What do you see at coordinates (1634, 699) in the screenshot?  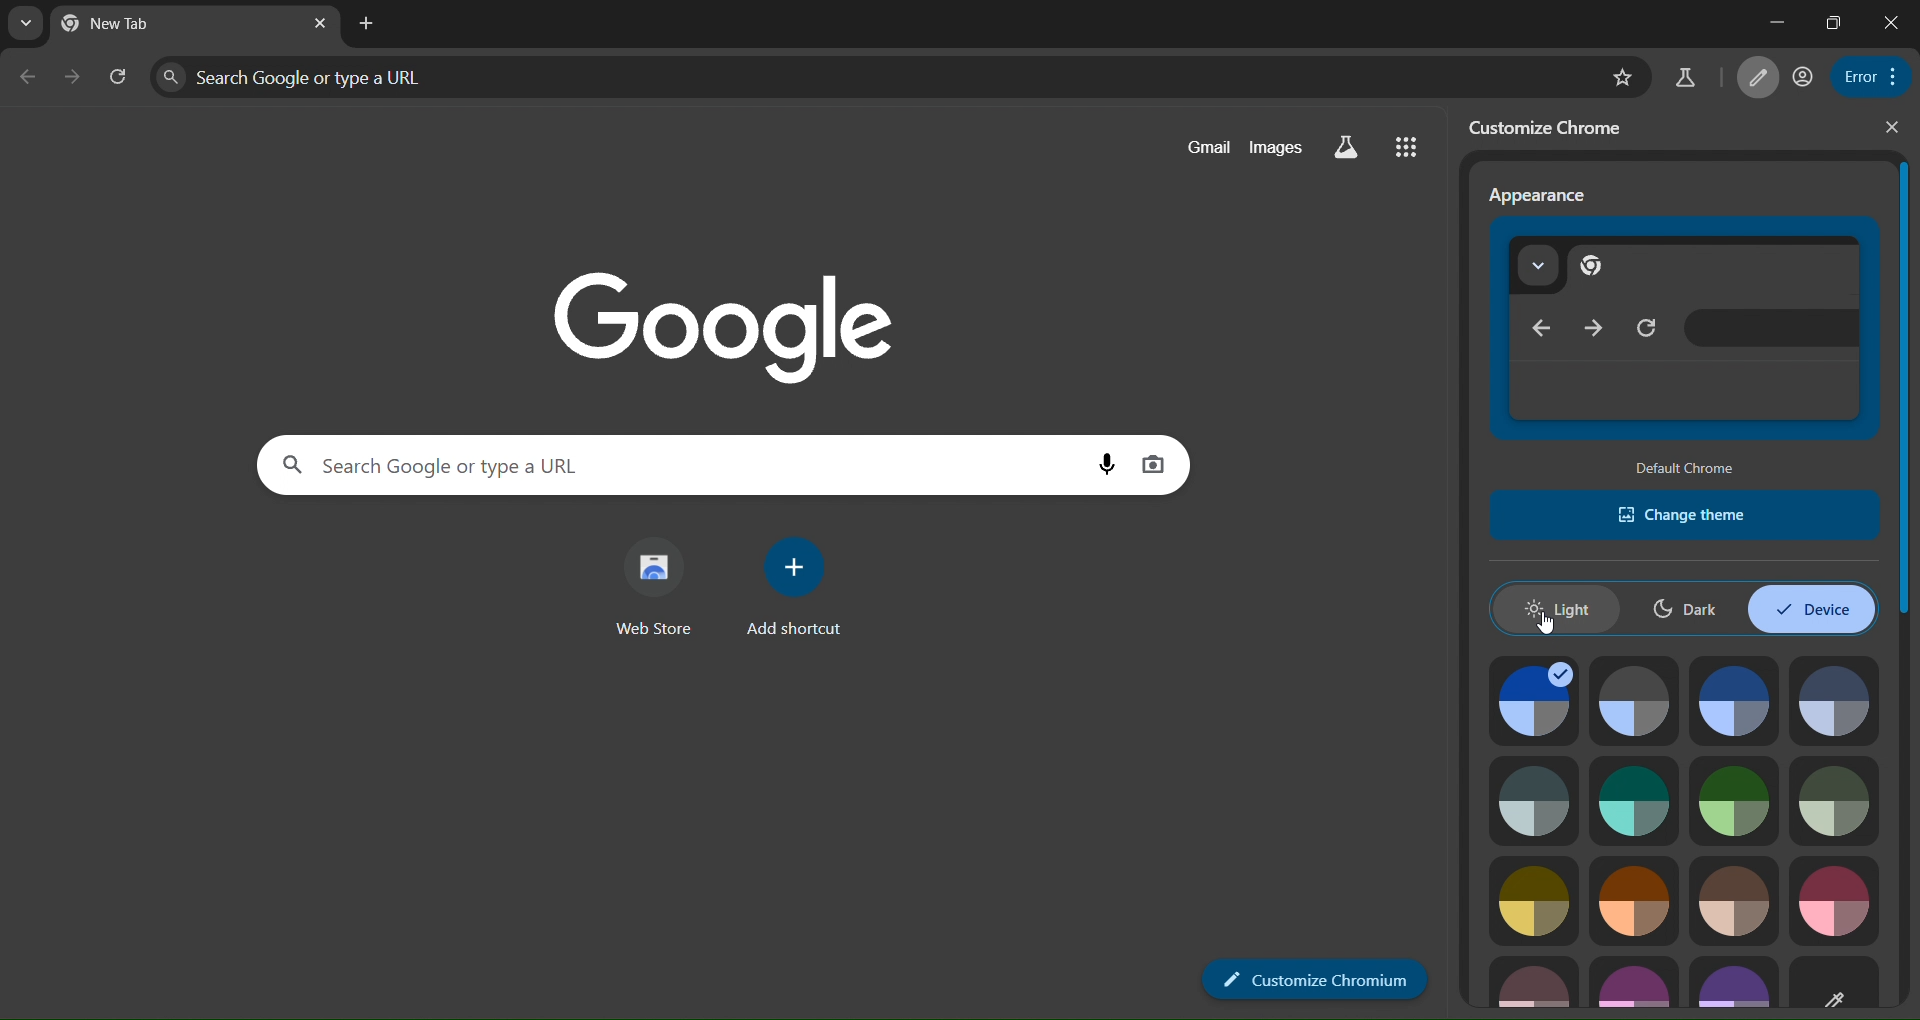 I see `image` at bounding box center [1634, 699].